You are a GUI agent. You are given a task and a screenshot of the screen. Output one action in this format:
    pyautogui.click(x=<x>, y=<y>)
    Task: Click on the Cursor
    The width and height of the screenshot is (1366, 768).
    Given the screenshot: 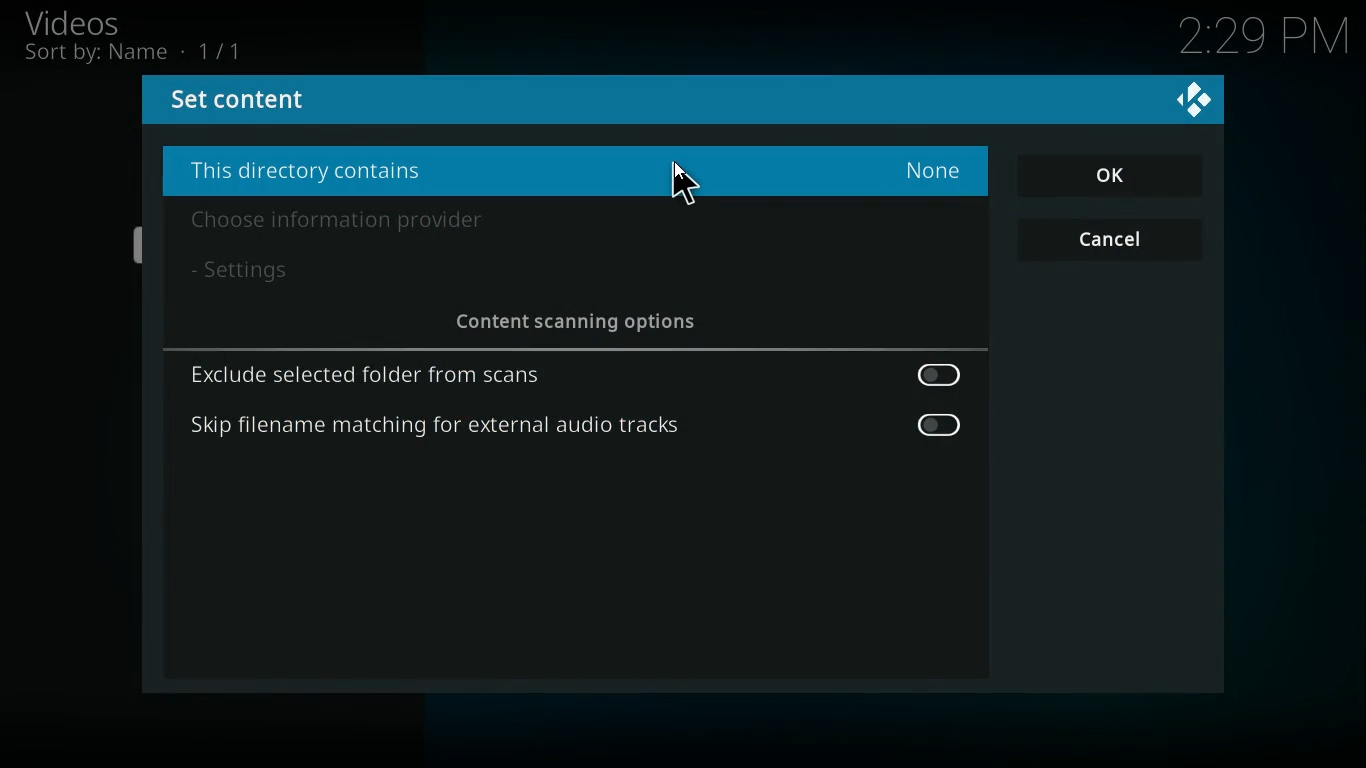 What is the action you would take?
    pyautogui.click(x=678, y=185)
    